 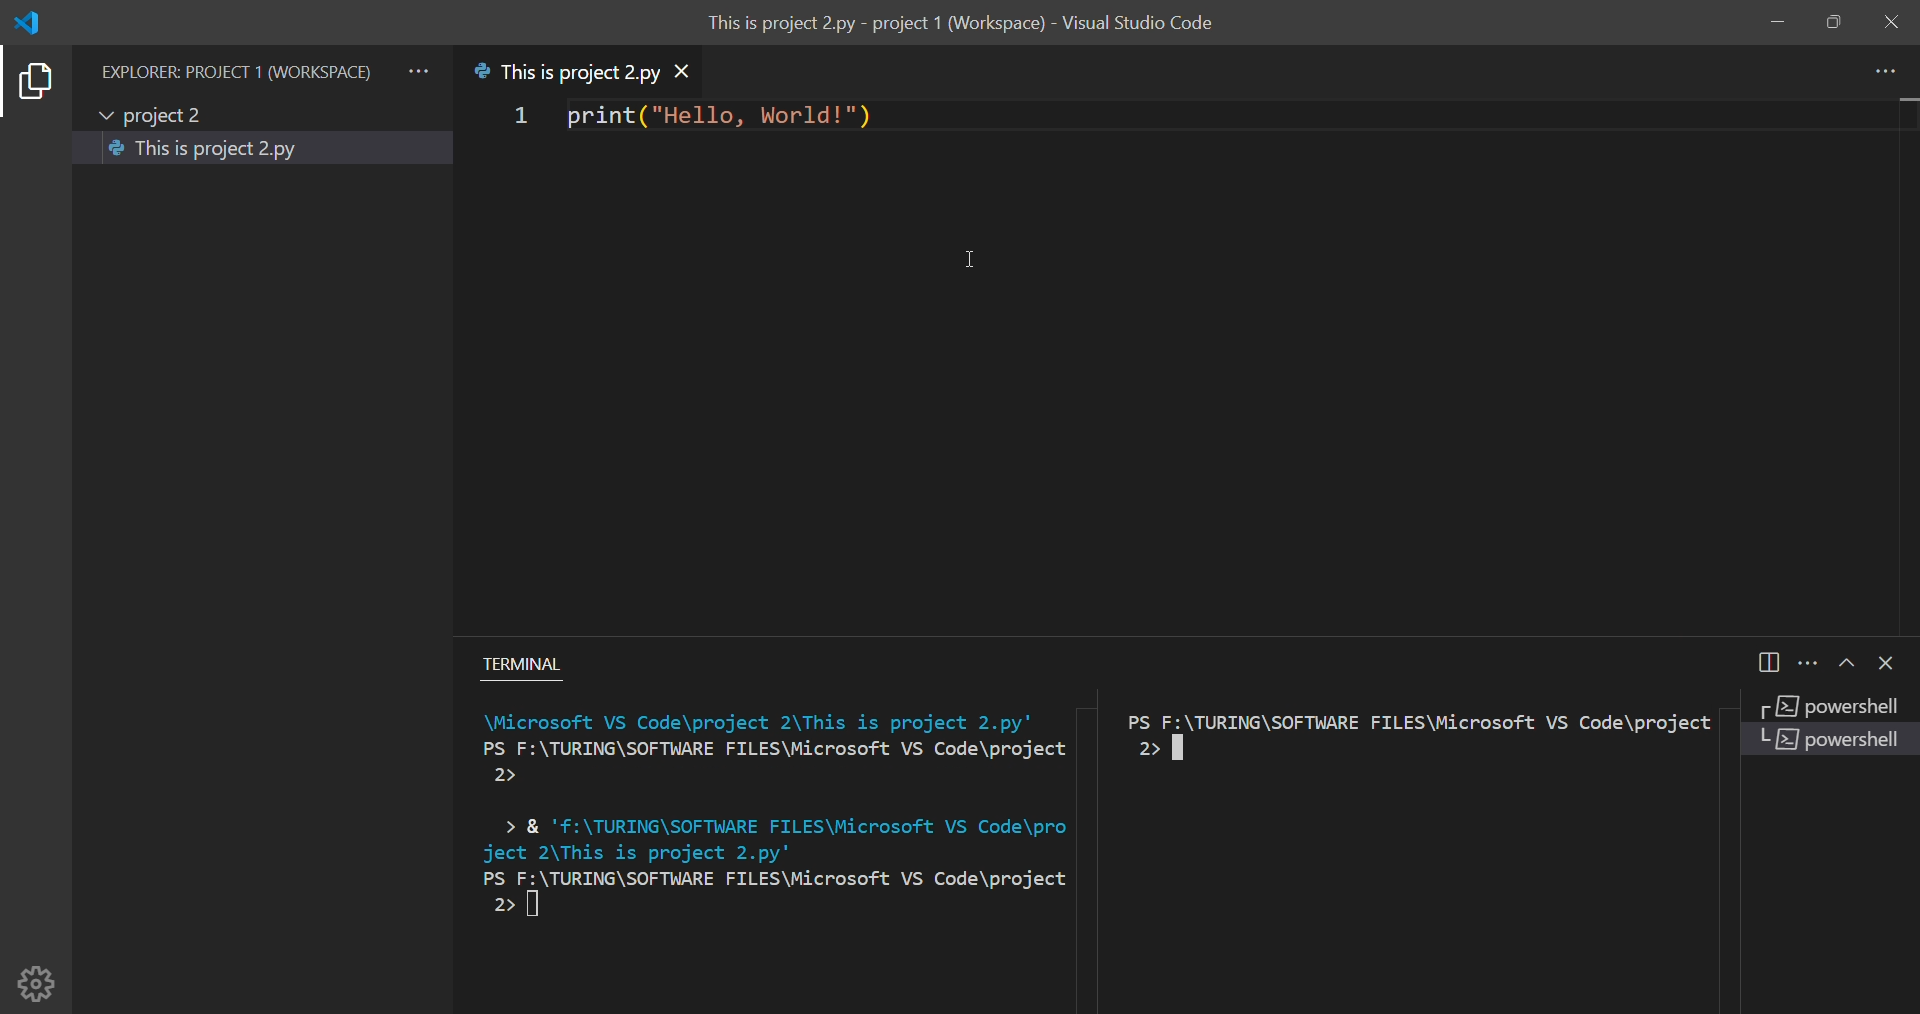 I want to click on powershell, so click(x=1831, y=747).